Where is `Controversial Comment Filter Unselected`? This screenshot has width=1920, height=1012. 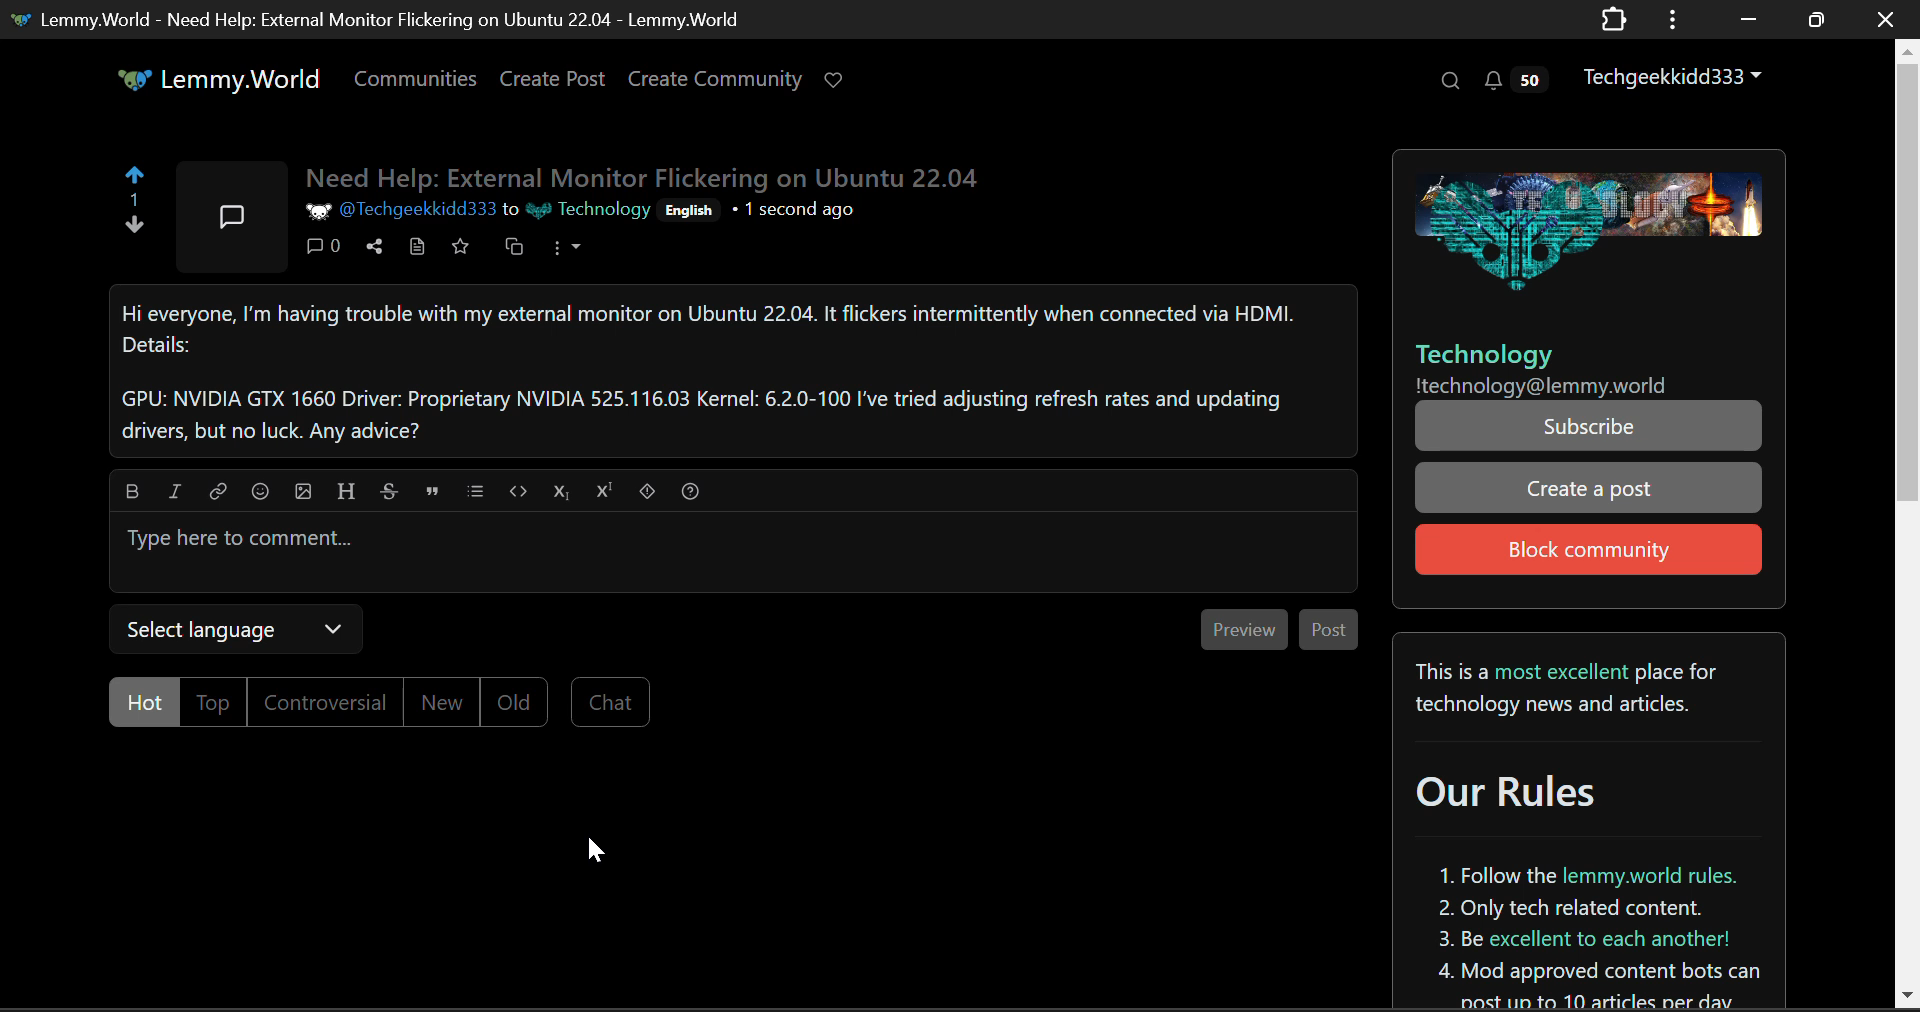
Controversial Comment Filter Unselected is located at coordinates (324, 703).